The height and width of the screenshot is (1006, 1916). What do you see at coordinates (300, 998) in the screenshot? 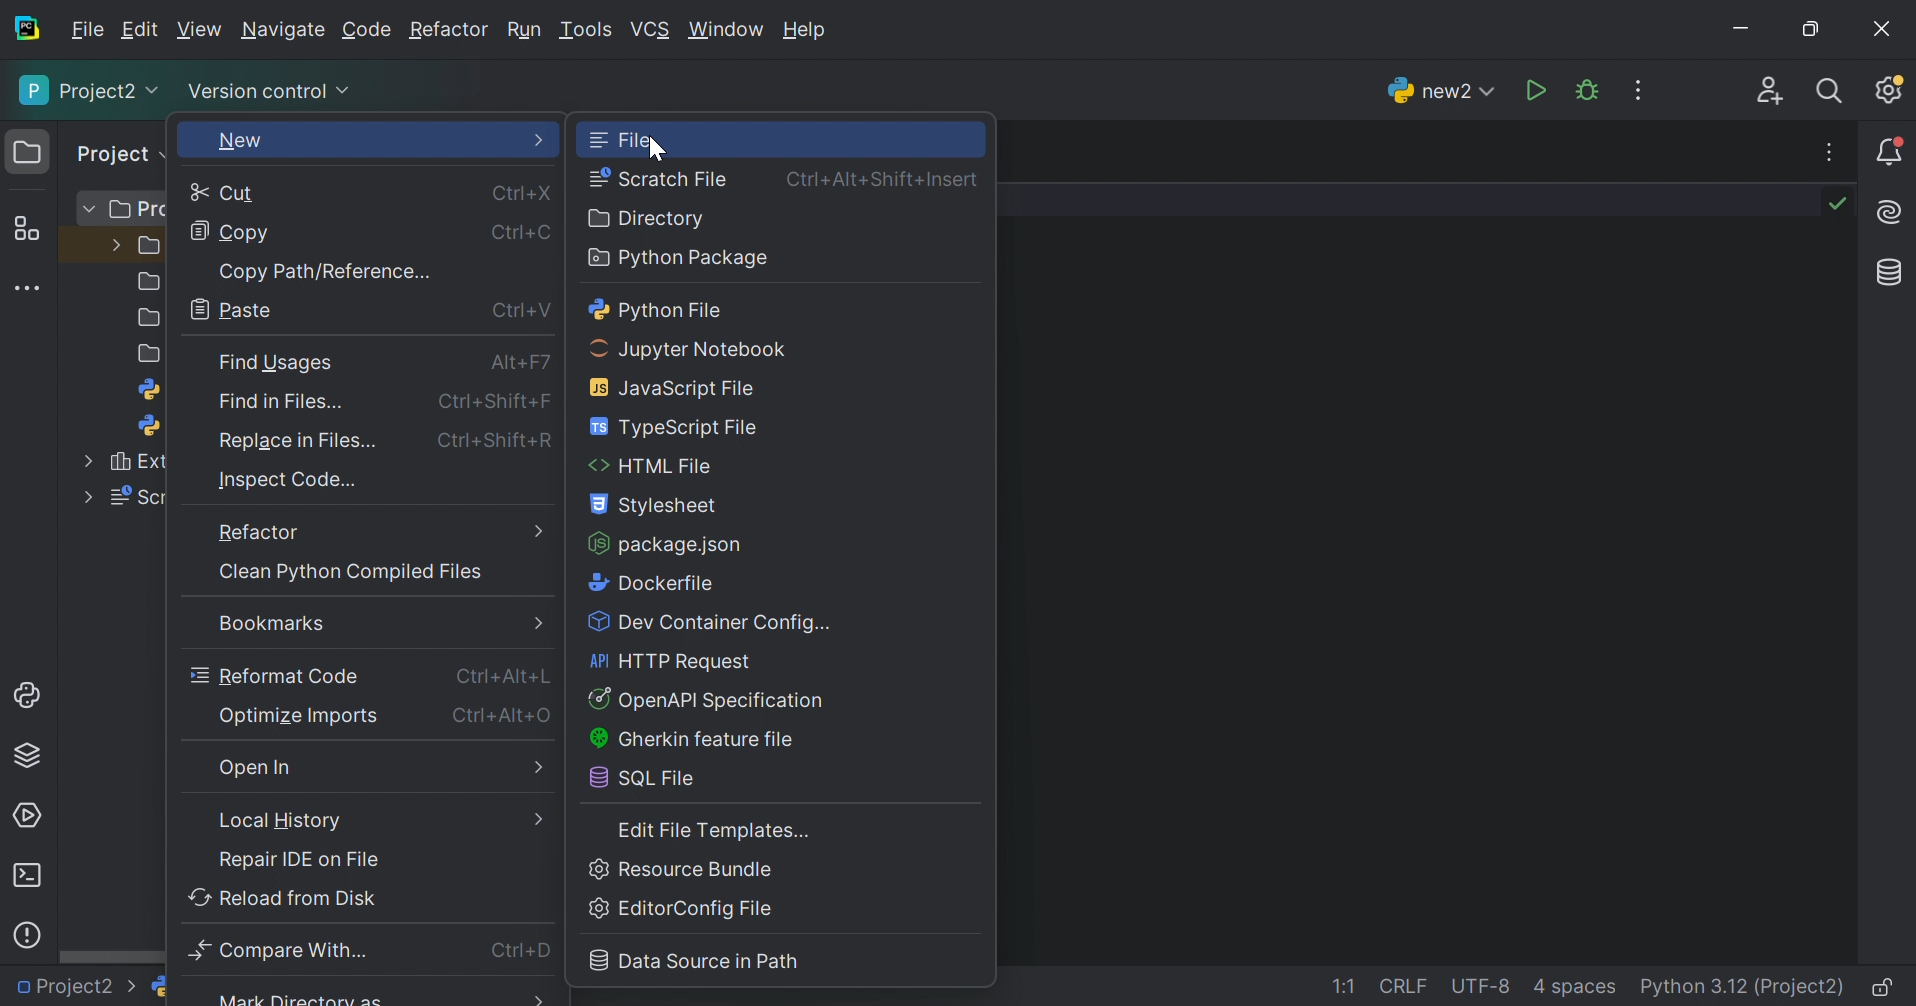
I see `Mark directory as` at bounding box center [300, 998].